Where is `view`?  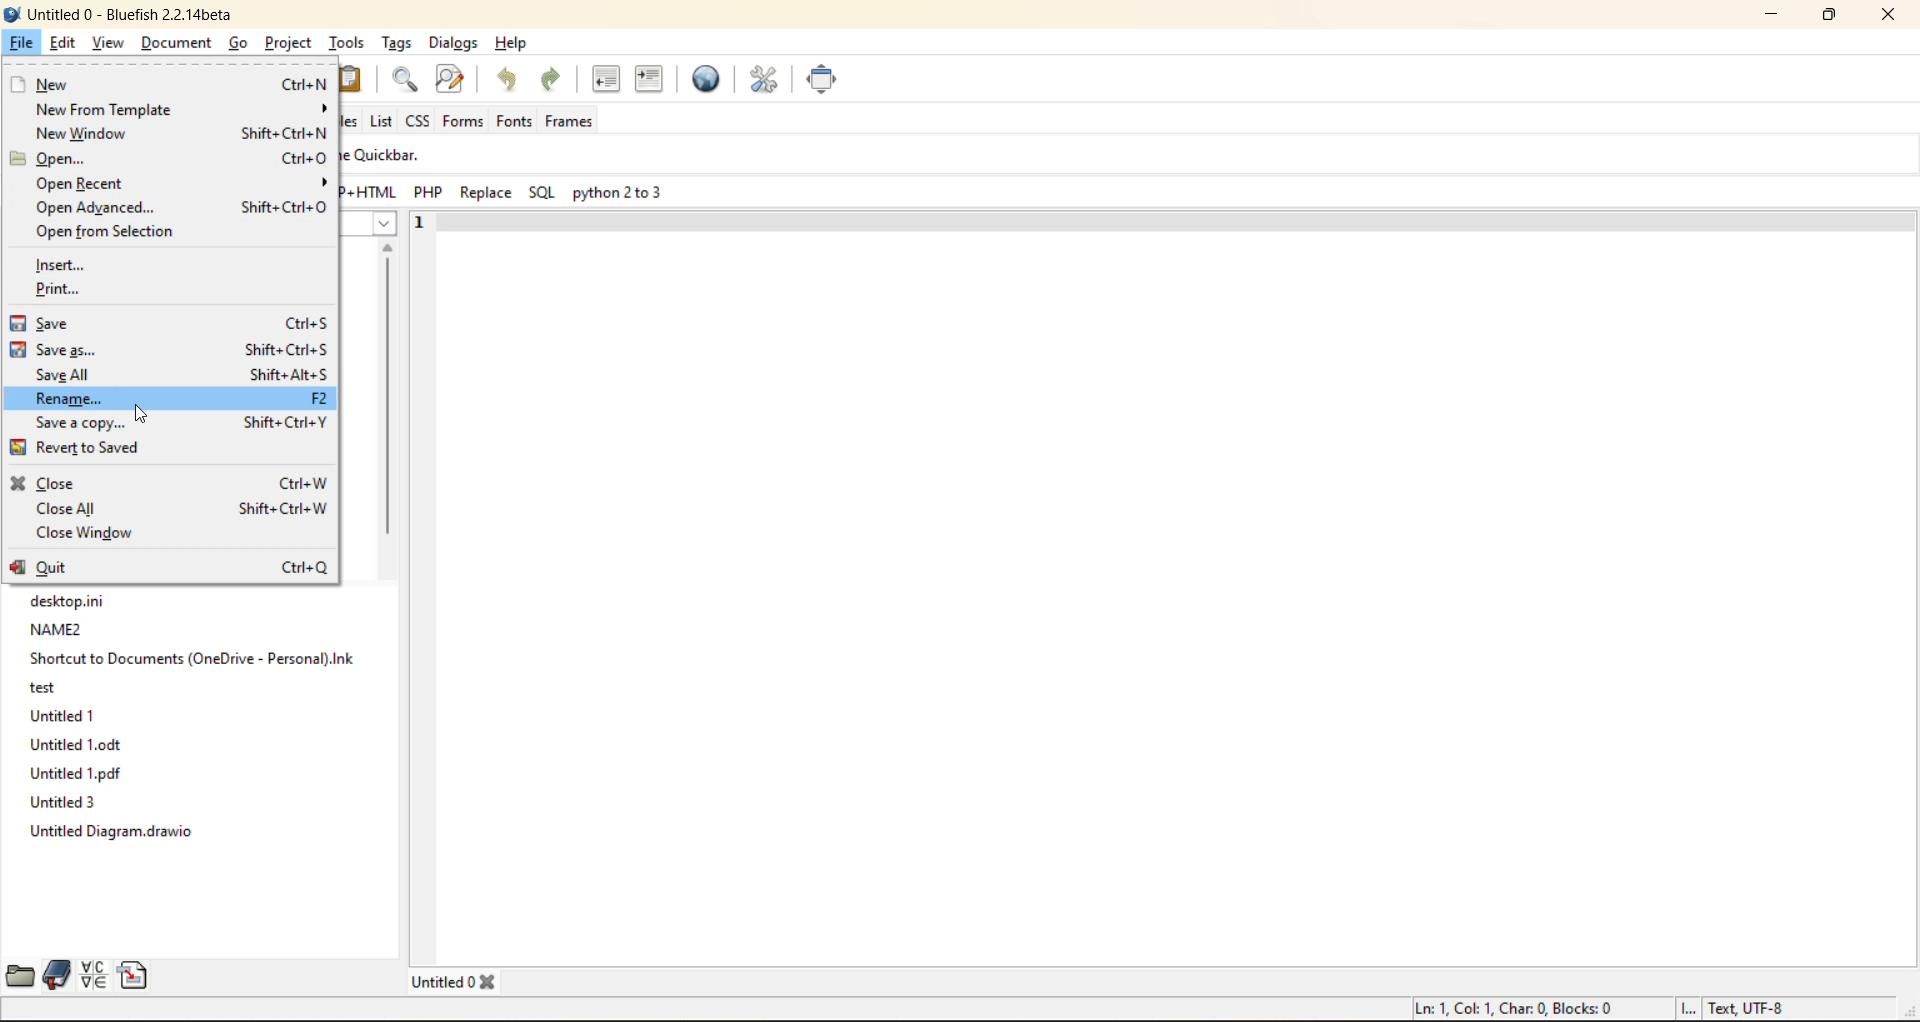
view is located at coordinates (105, 41).